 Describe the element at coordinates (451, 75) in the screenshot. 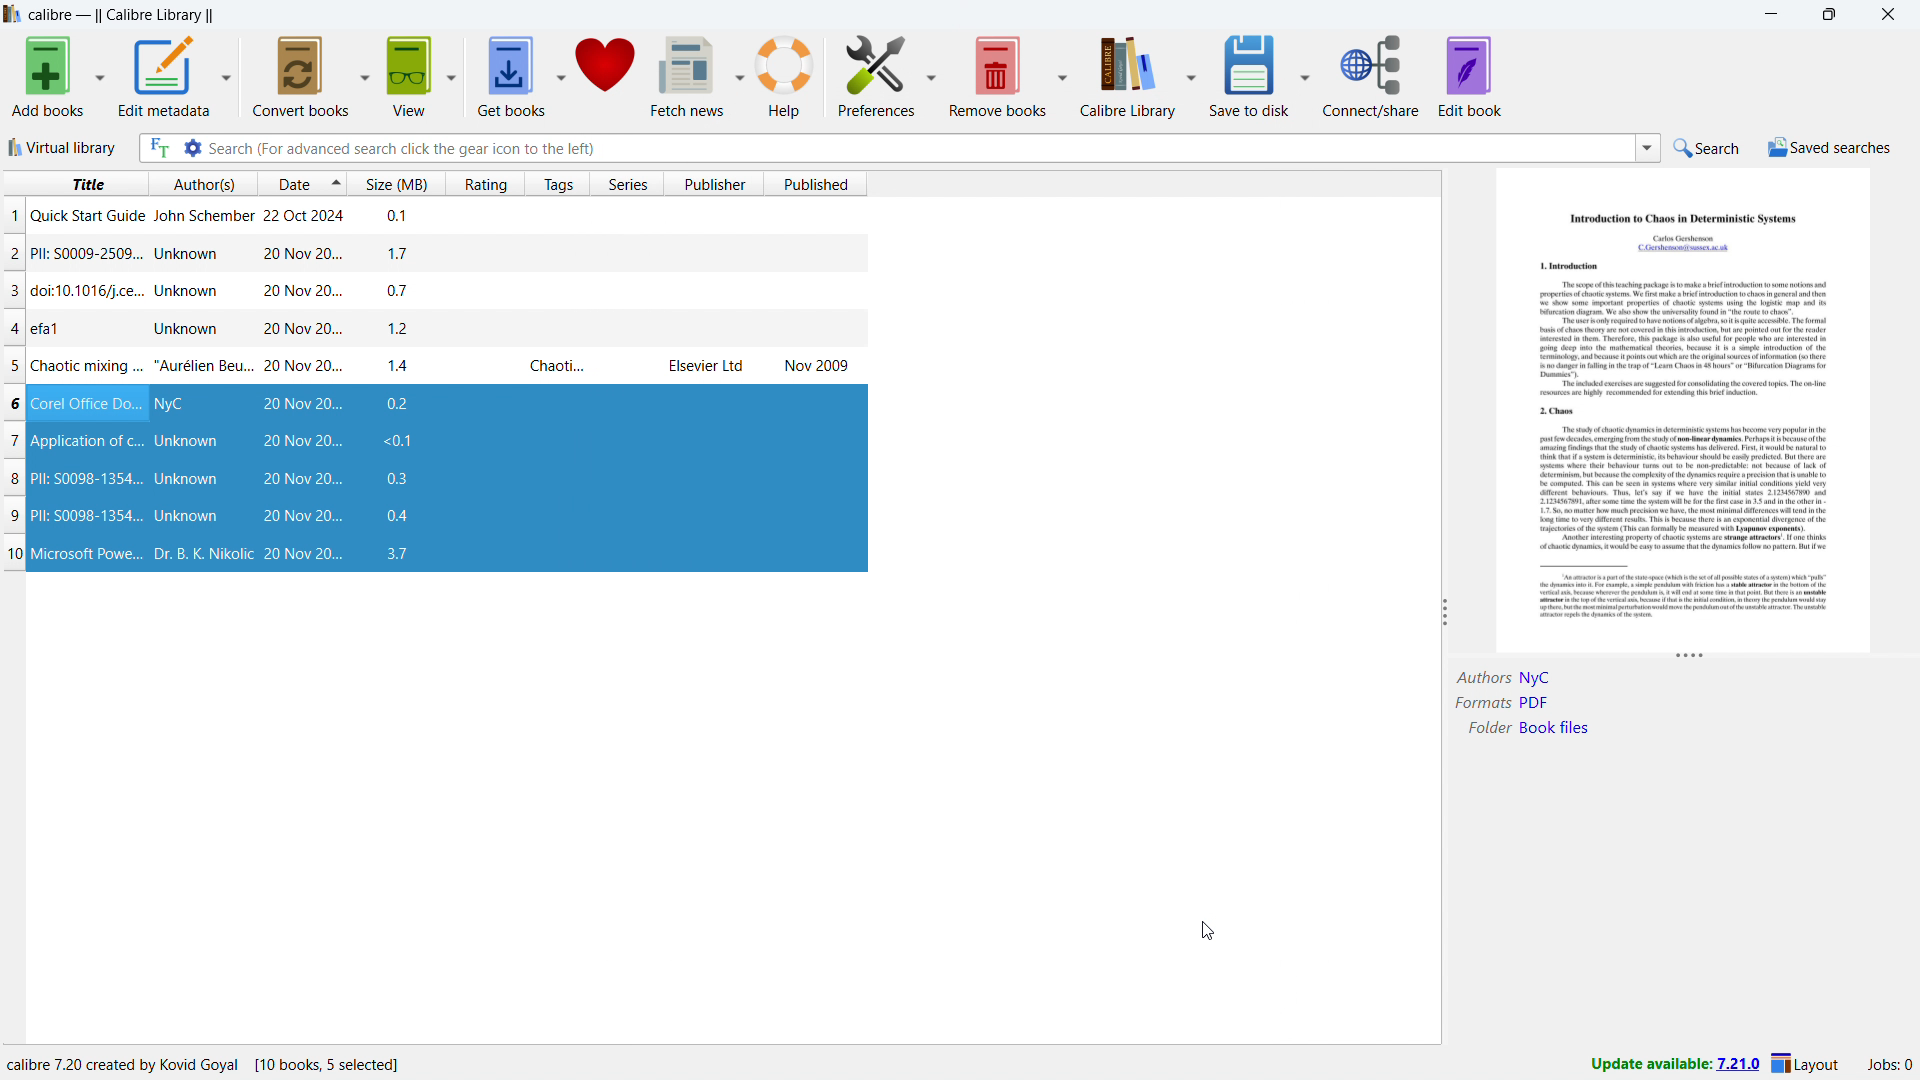

I see `view options` at that location.